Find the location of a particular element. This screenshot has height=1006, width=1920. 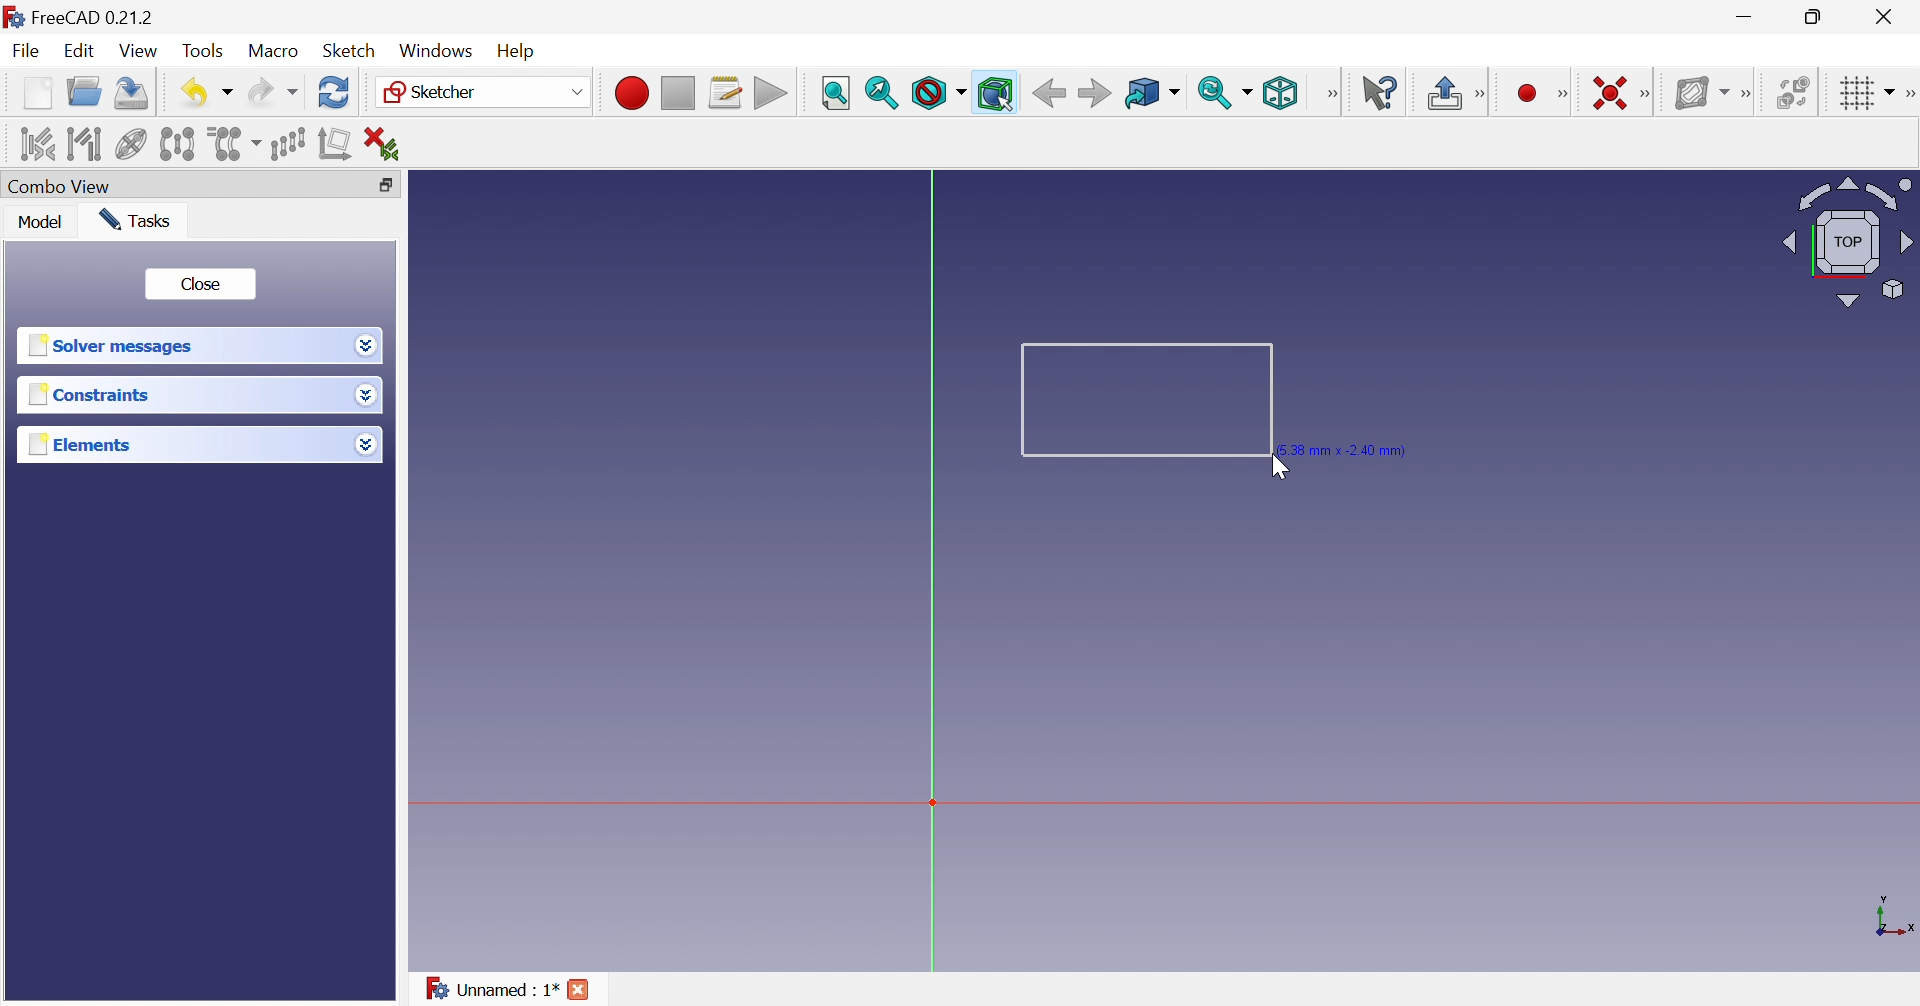

Close is located at coordinates (579, 988).